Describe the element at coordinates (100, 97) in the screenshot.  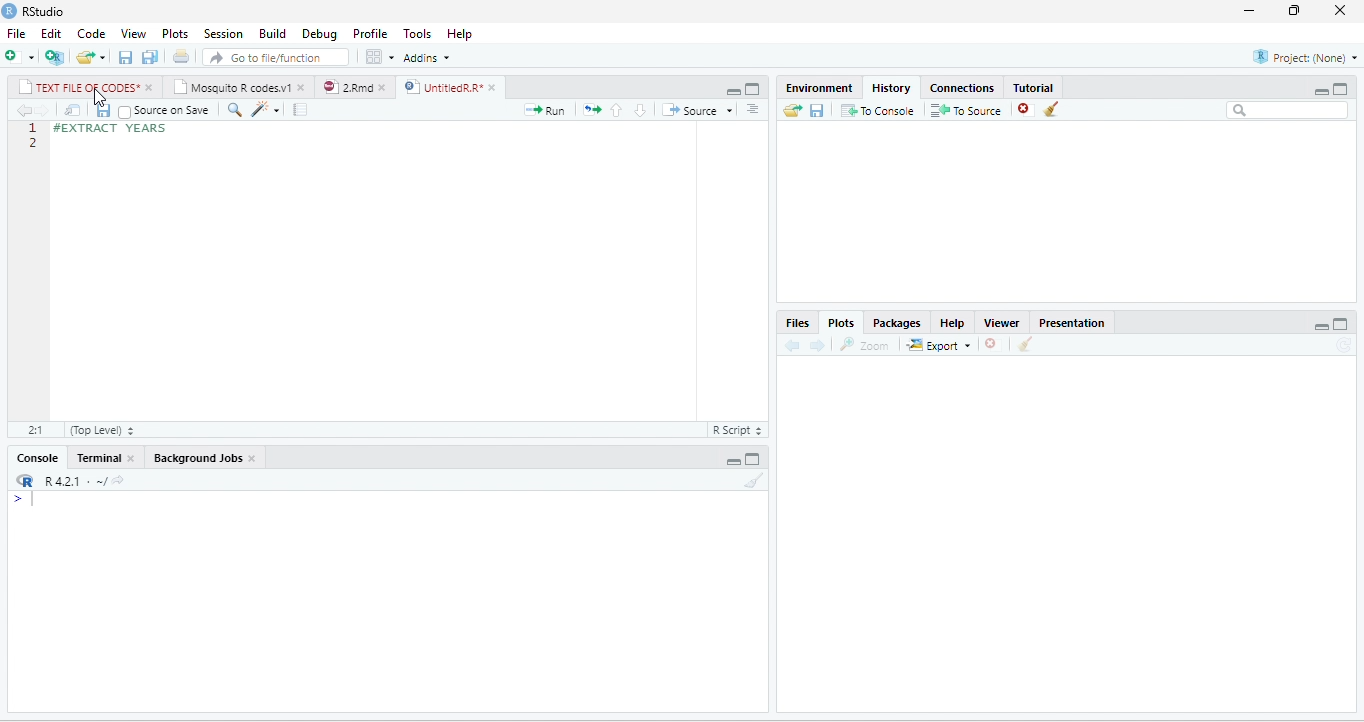
I see `cursor` at that location.